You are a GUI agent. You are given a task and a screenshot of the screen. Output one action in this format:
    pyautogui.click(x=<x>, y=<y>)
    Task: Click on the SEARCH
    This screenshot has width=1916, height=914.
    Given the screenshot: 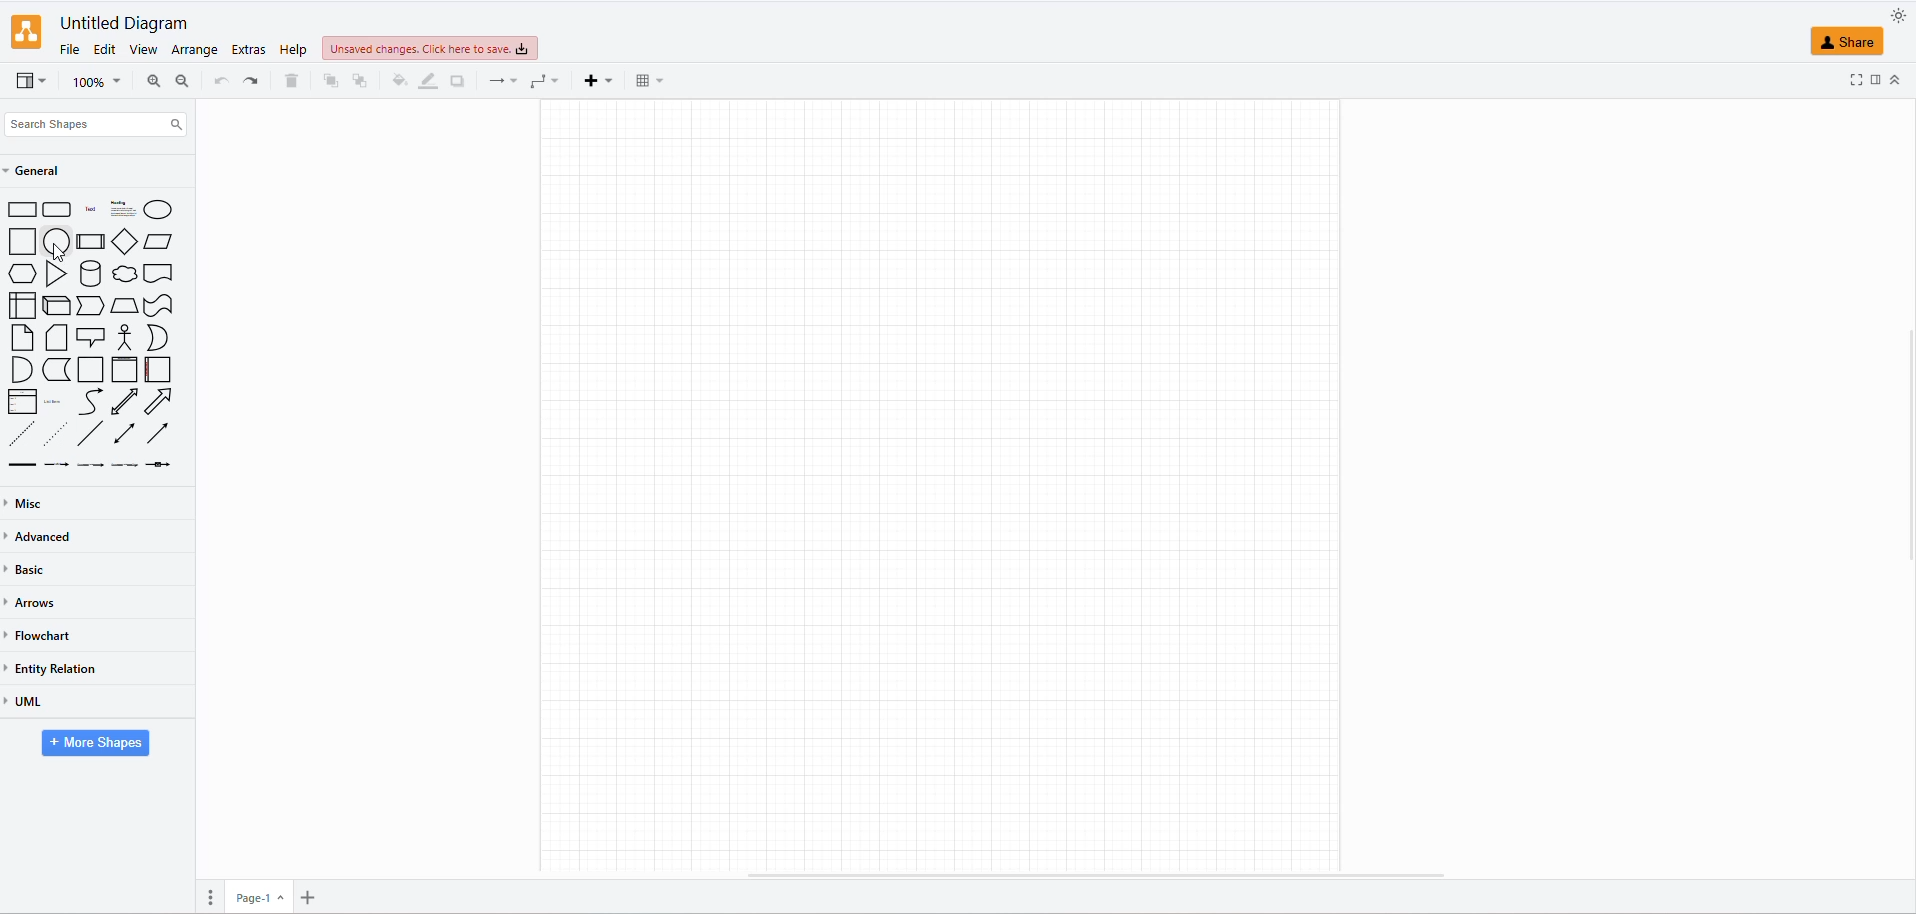 What is the action you would take?
    pyautogui.click(x=92, y=127)
    